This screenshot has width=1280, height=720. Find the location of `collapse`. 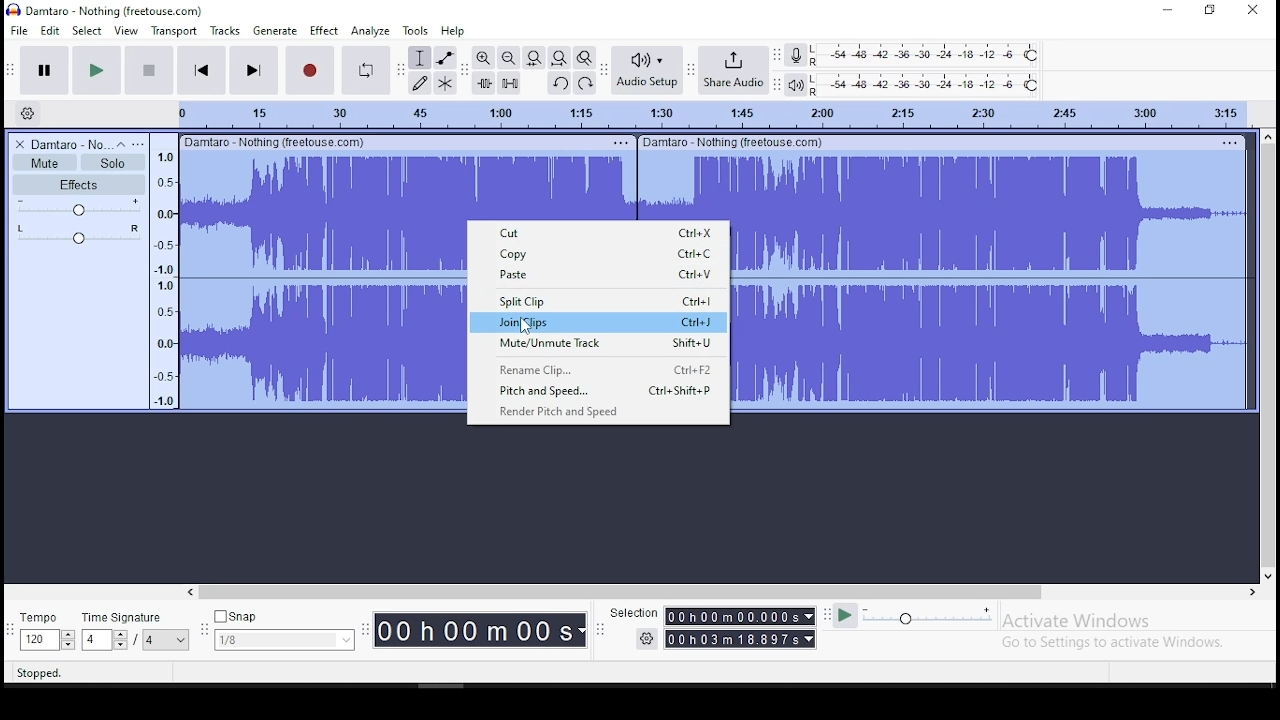

collapse is located at coordinates (121, 144).